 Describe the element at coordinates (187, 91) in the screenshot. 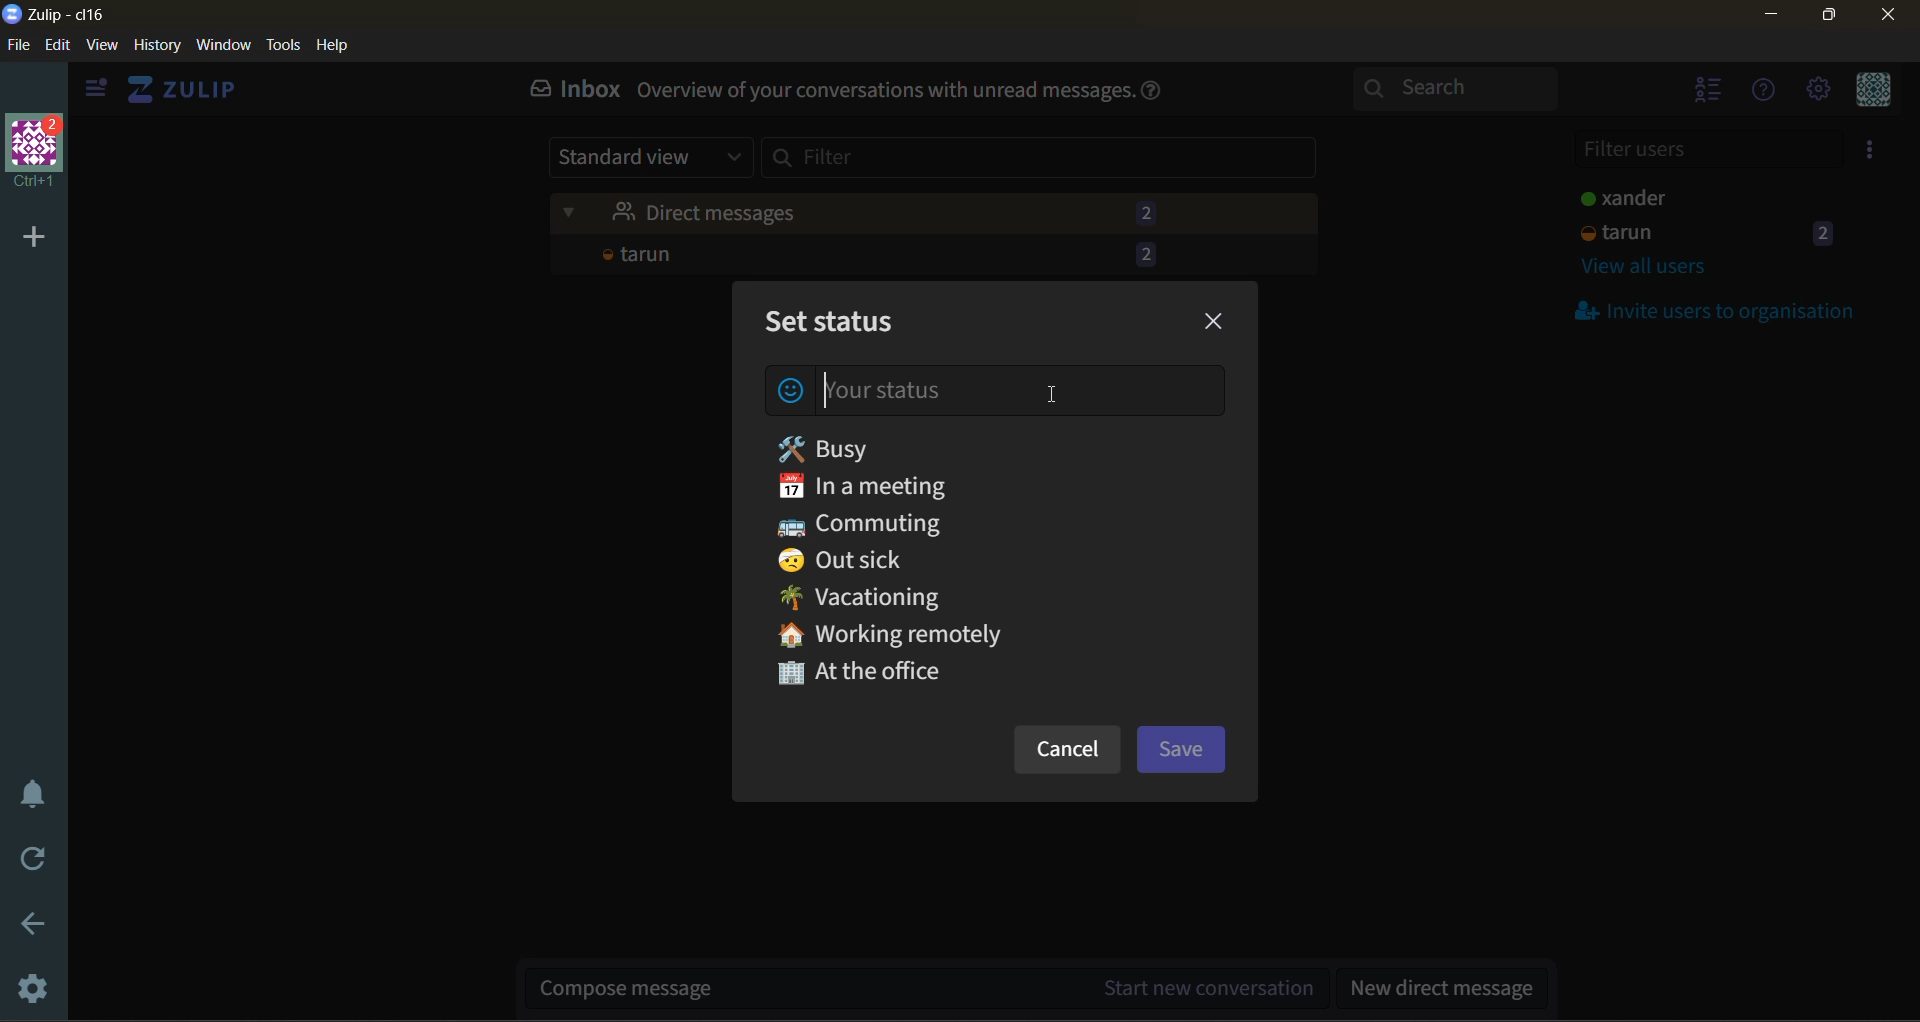

I see `view home` at that location.